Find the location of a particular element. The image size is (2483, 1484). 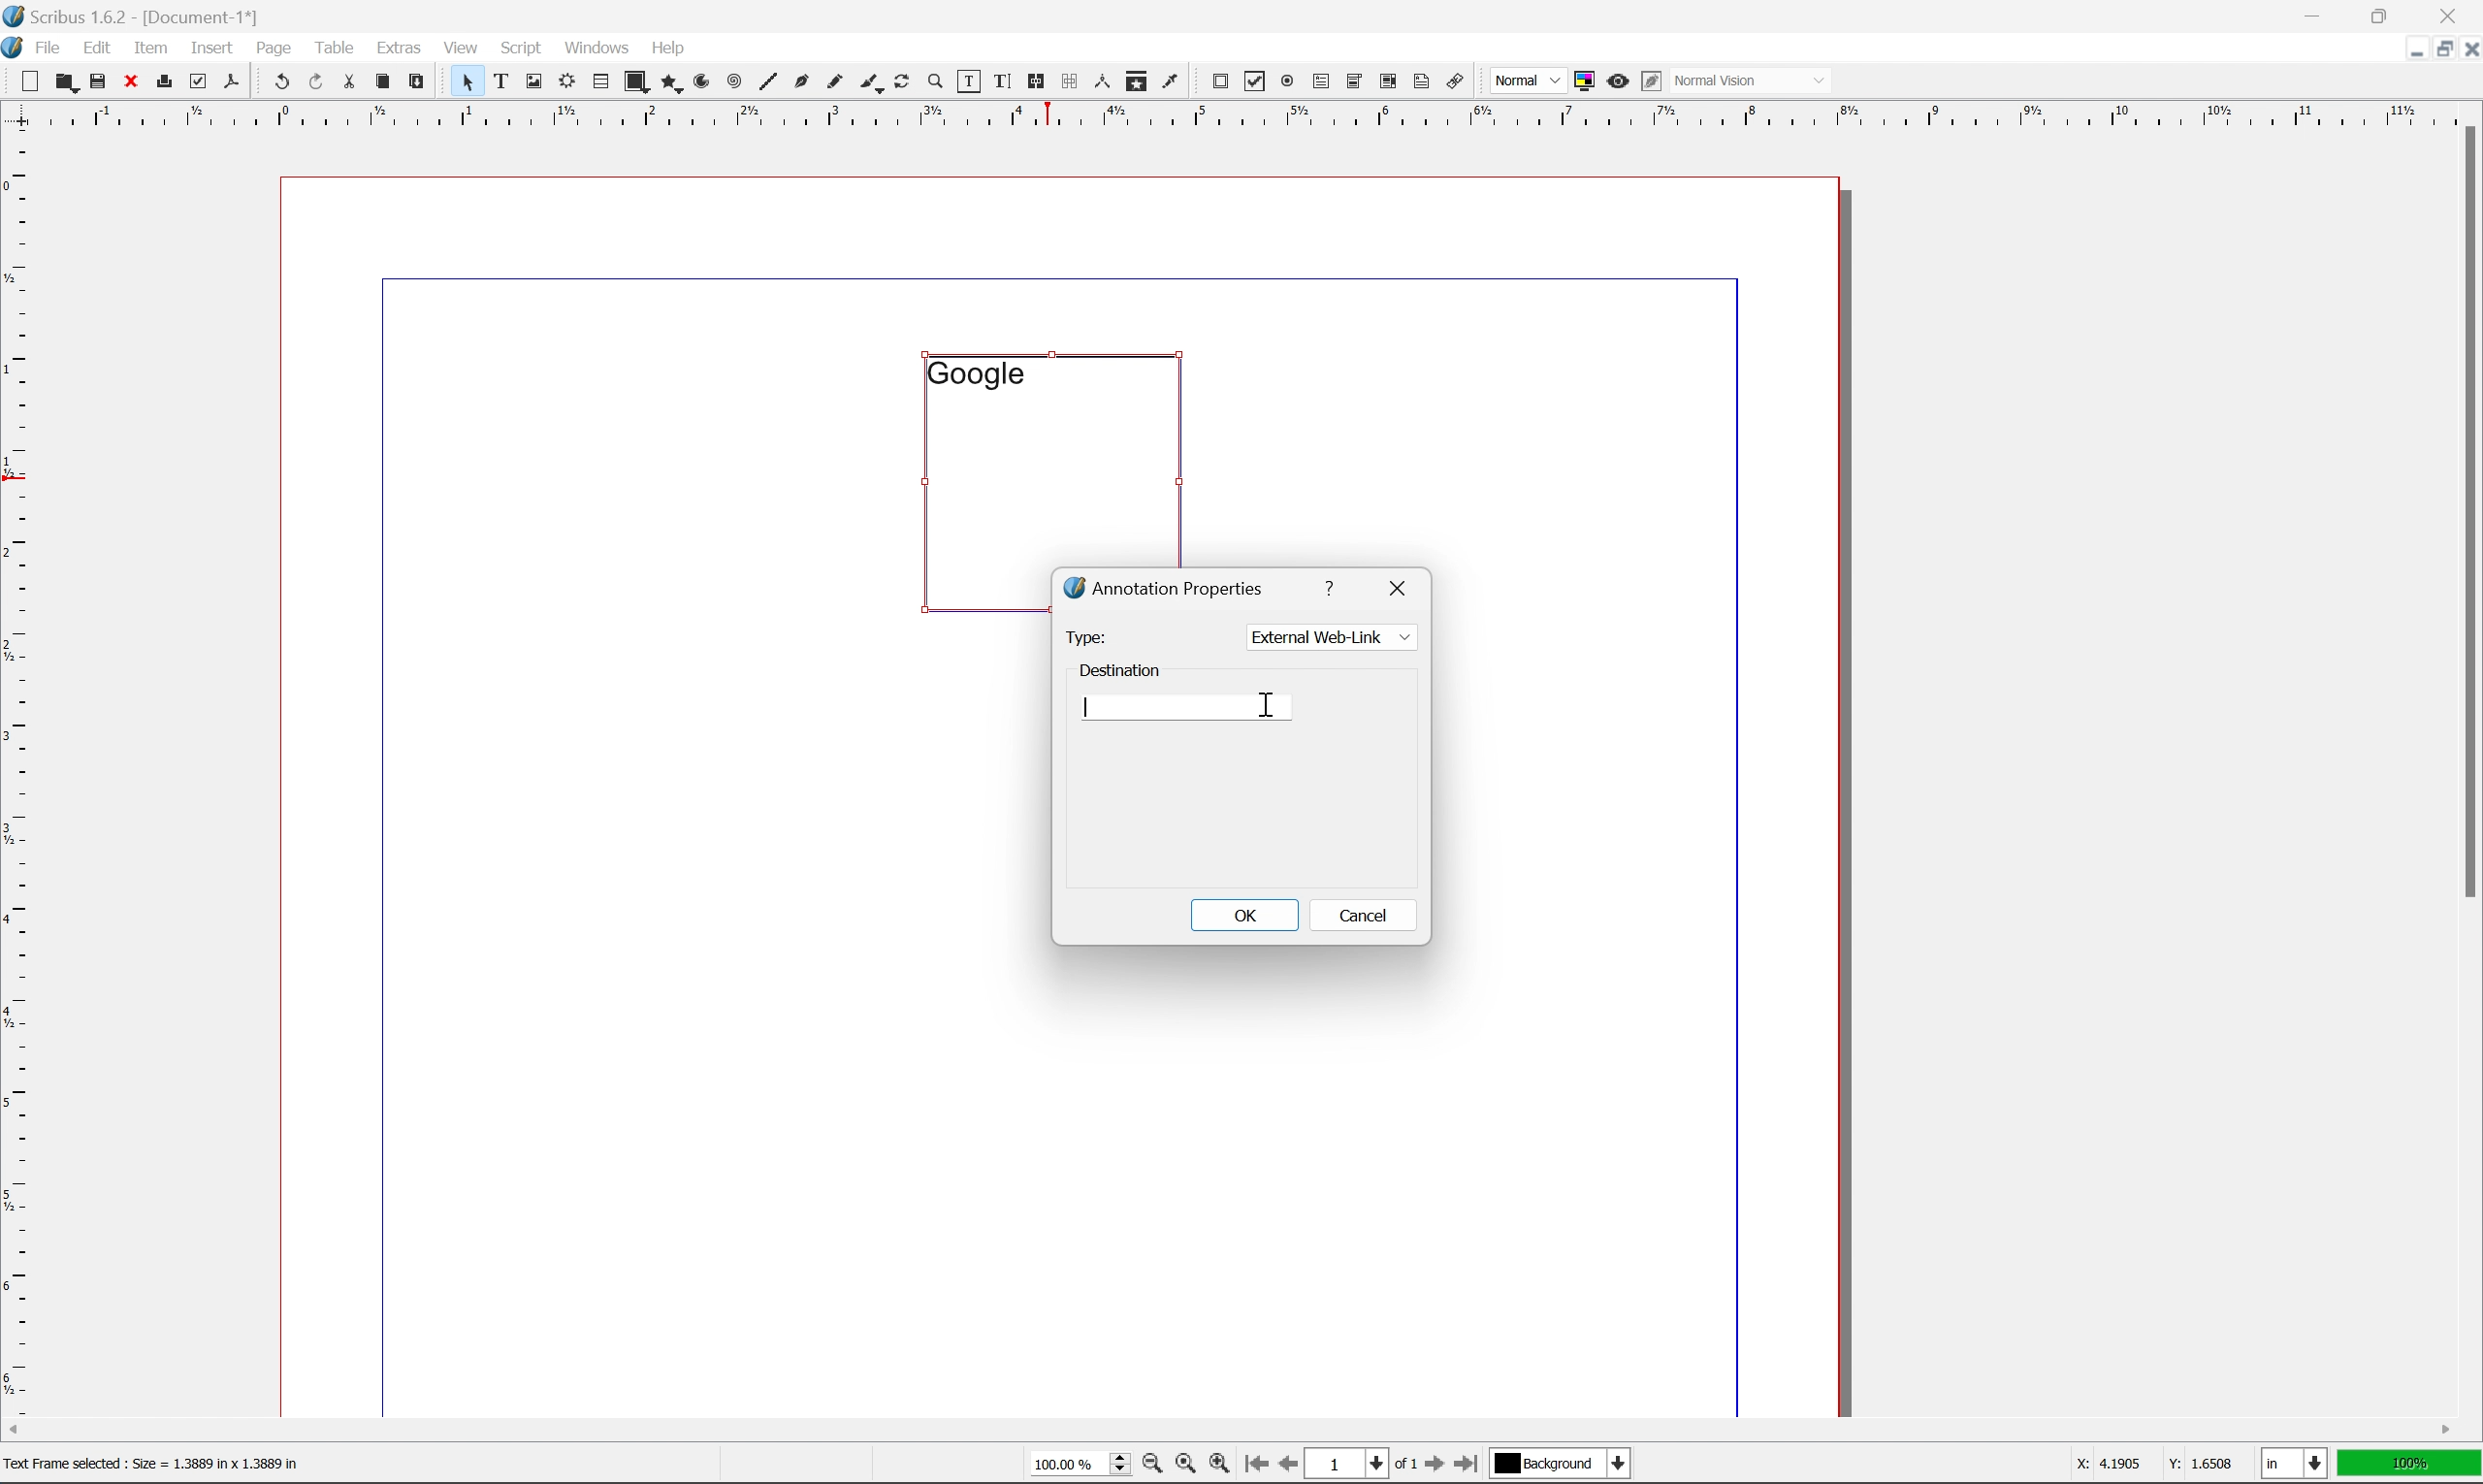

link annotation is located at coordinates (1456, 83).